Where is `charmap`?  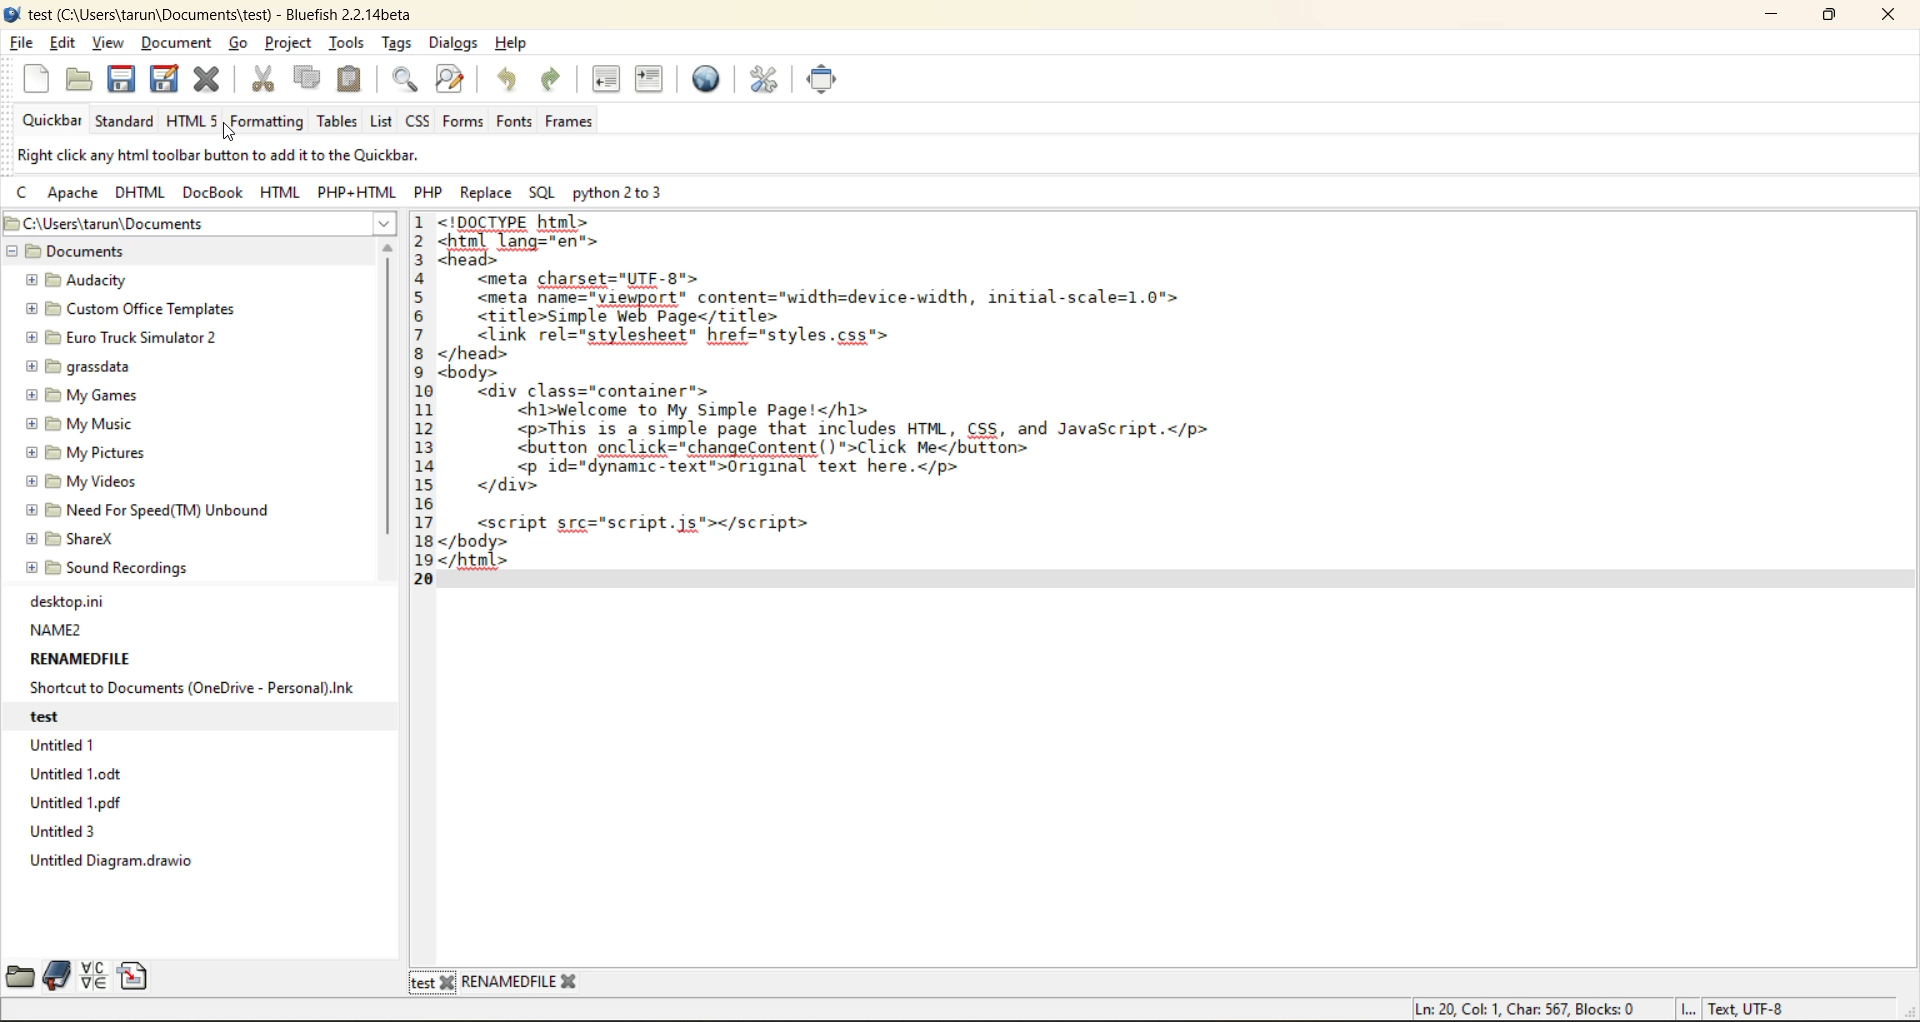 charmap is located at coordinates (93, 975).